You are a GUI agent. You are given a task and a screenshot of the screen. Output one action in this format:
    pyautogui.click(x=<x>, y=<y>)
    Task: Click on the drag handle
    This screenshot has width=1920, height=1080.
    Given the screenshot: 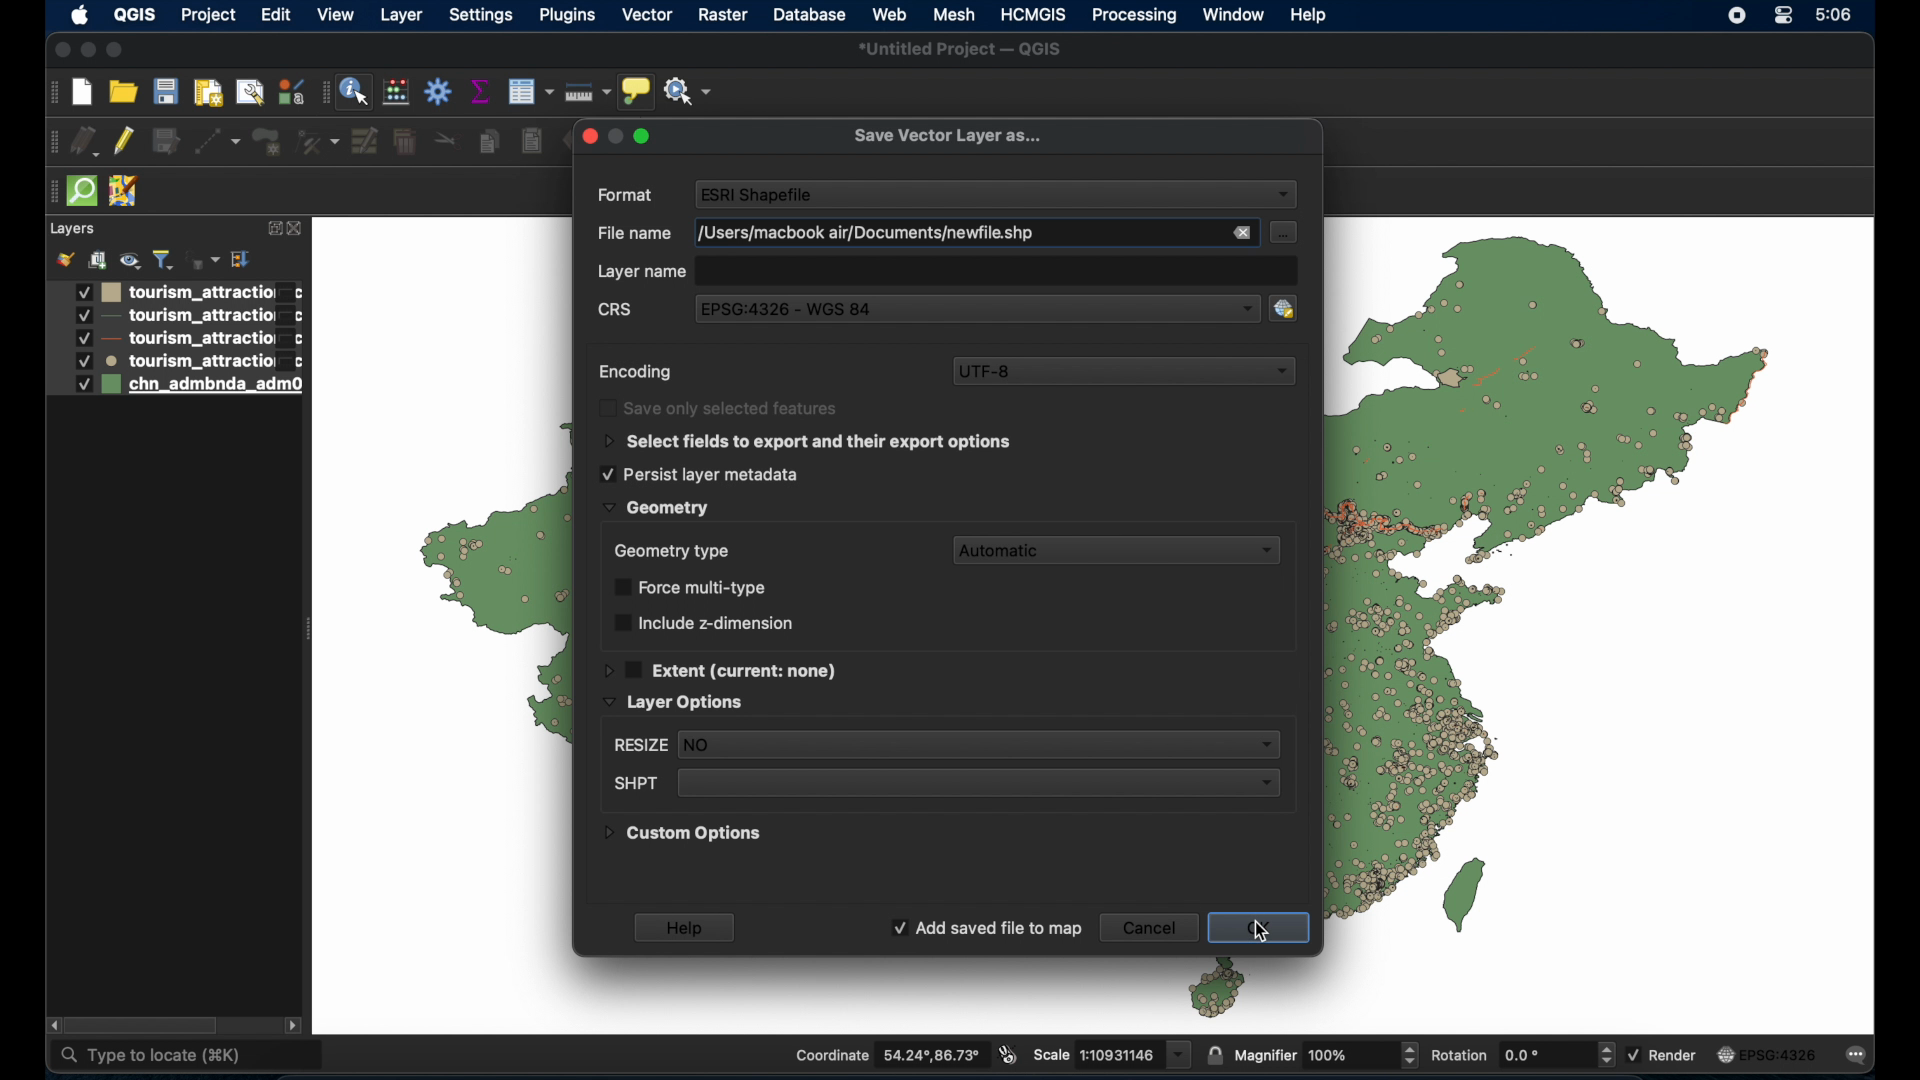 What is the action you would take?
    pyautogui.click(x=50, y=143)
    